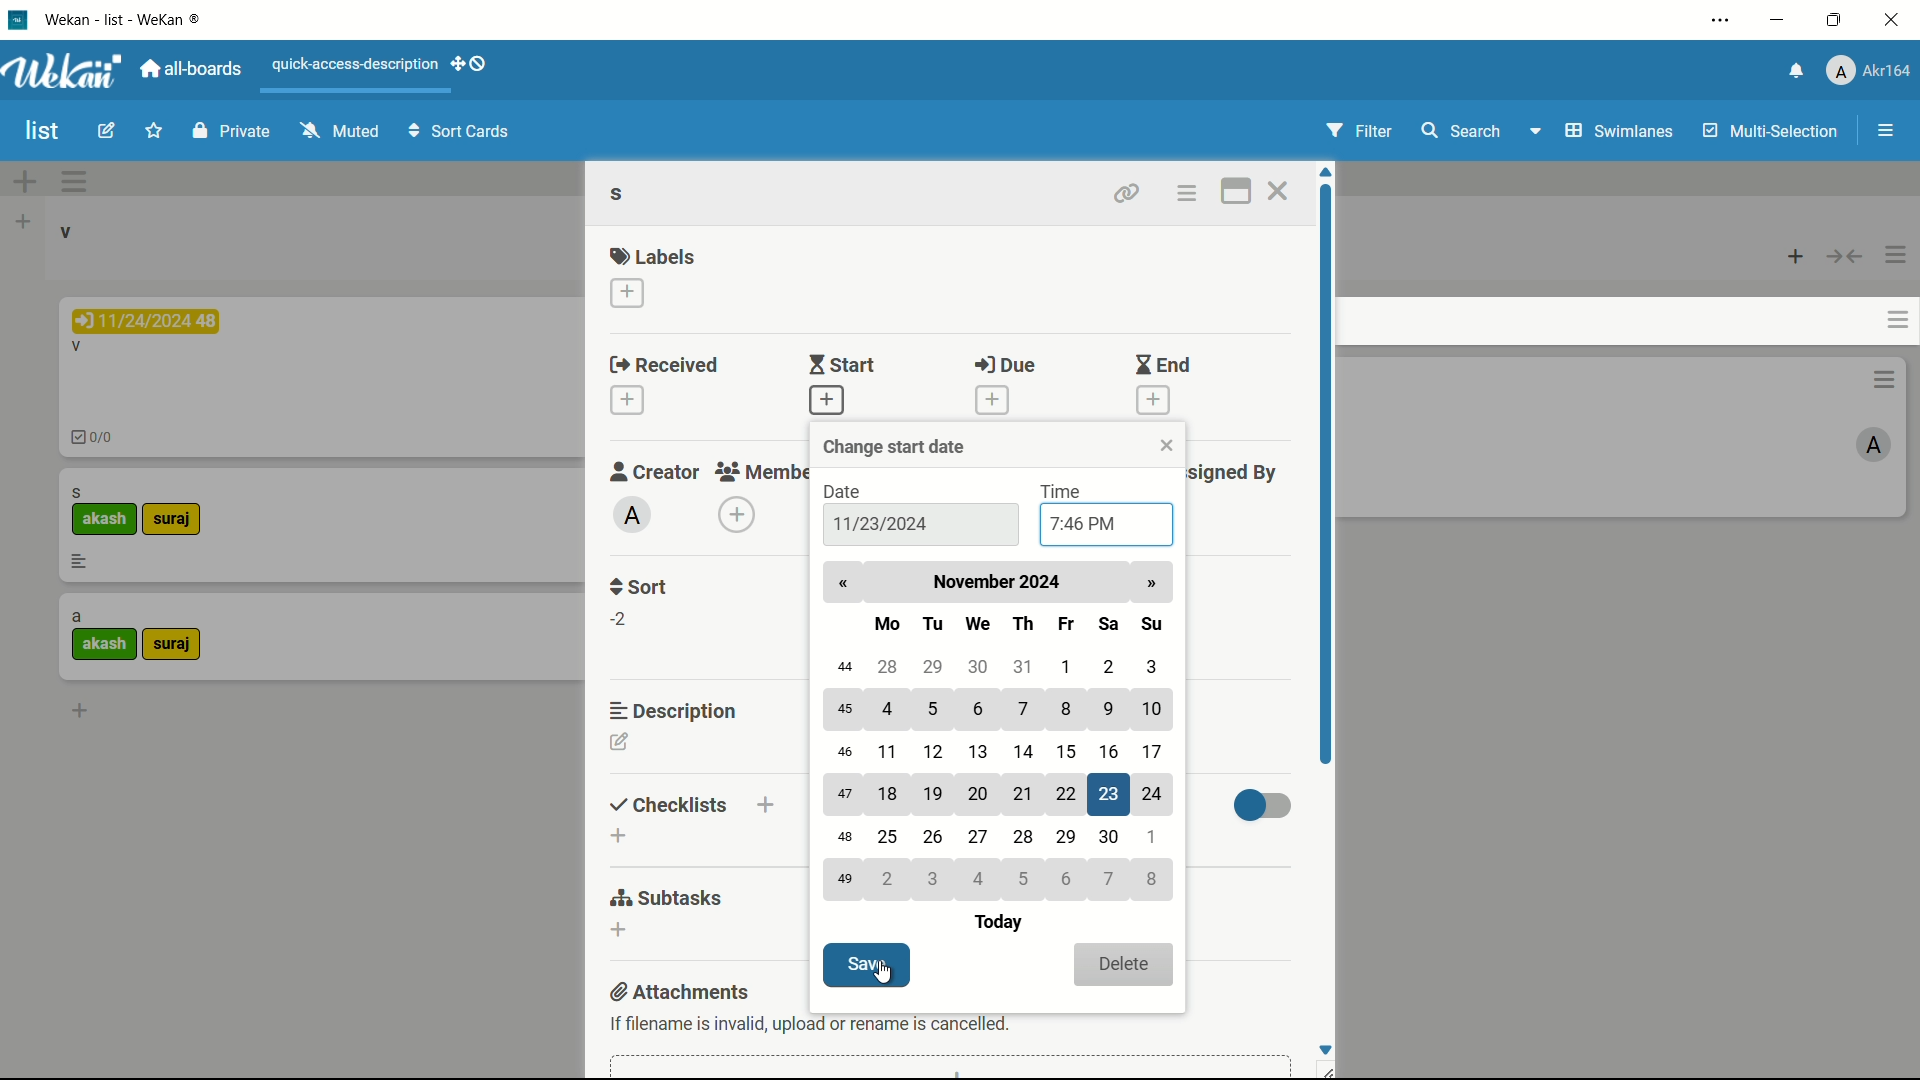  I want to click on description, so click(675, 710).